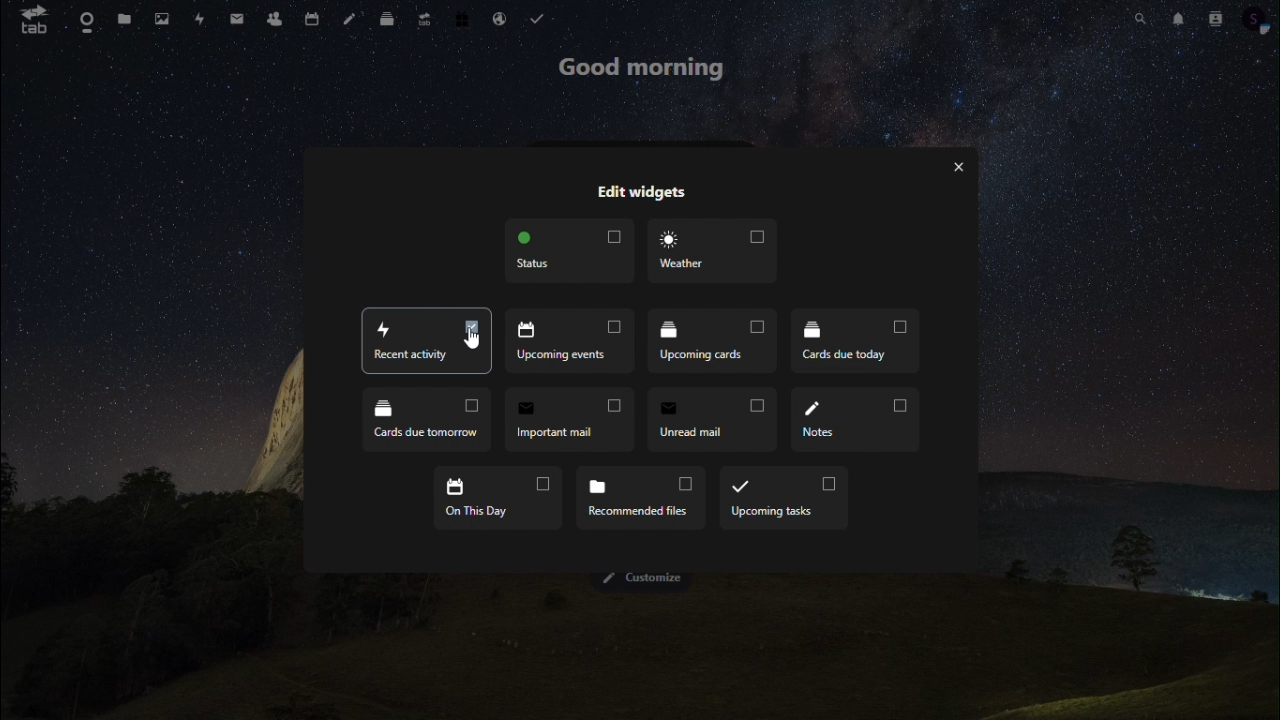 This screenshot has width=1280, height=720. I want to click on cards due tomarrow, so click(427, 421).